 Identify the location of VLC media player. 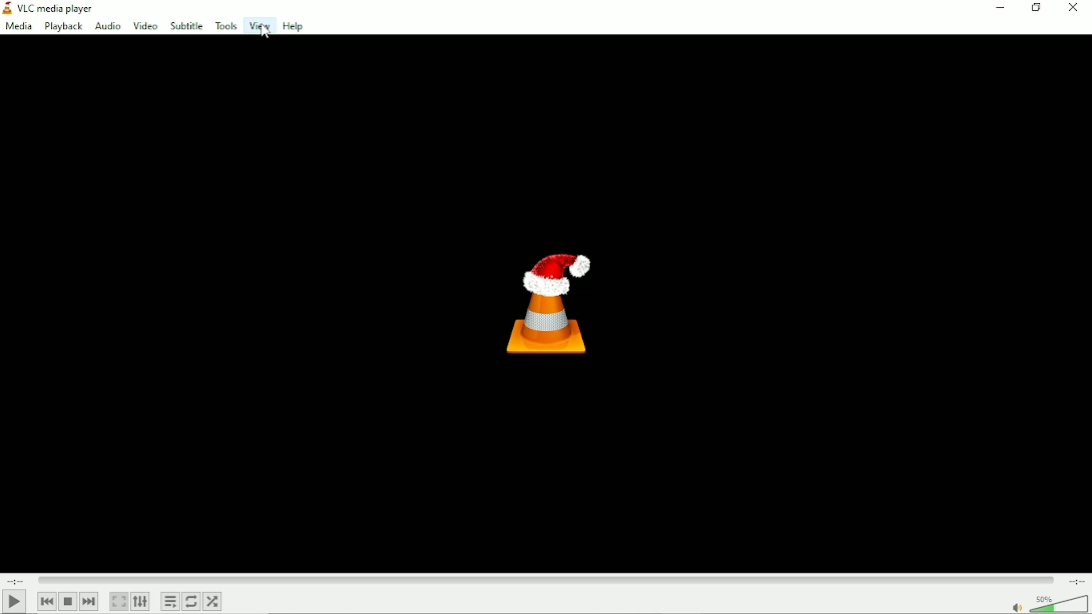
(62, 9).